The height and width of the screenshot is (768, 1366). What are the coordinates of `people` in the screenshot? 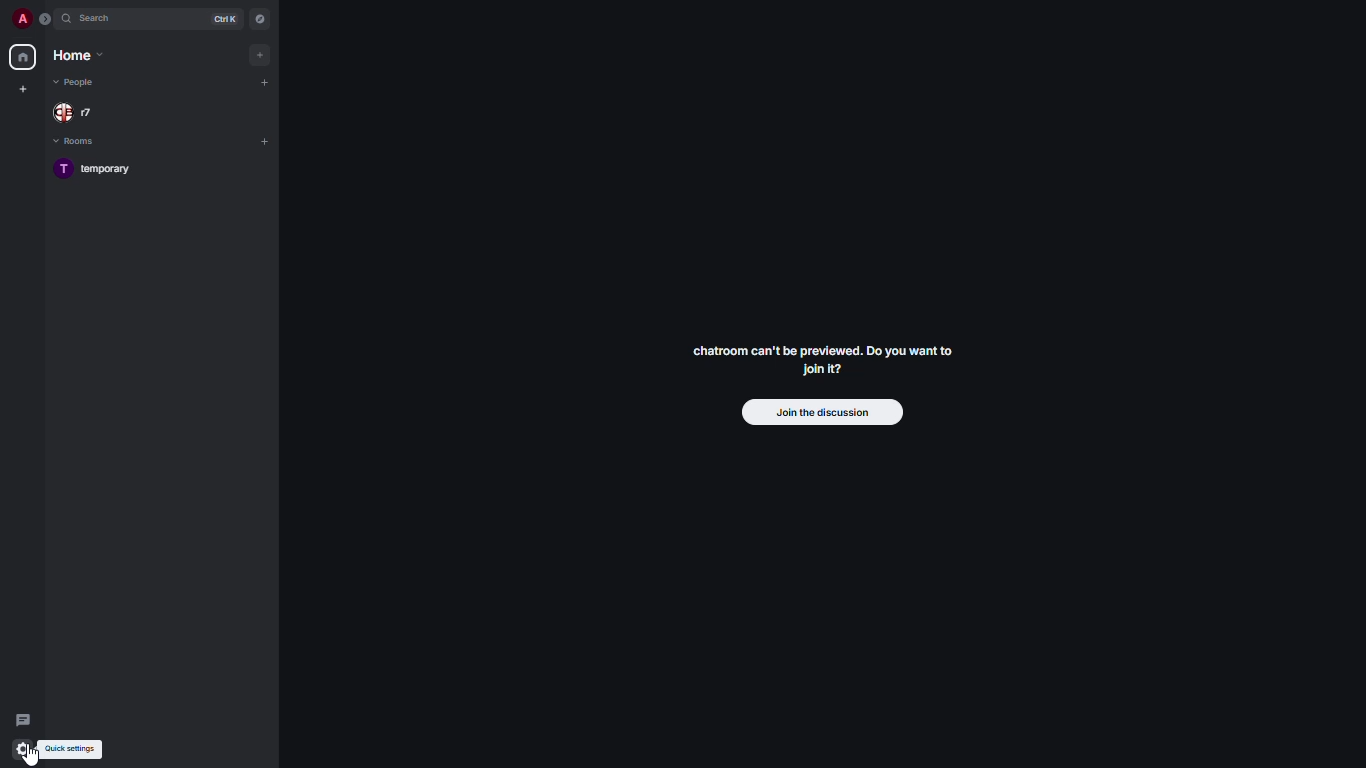 It's located at (80, 112).